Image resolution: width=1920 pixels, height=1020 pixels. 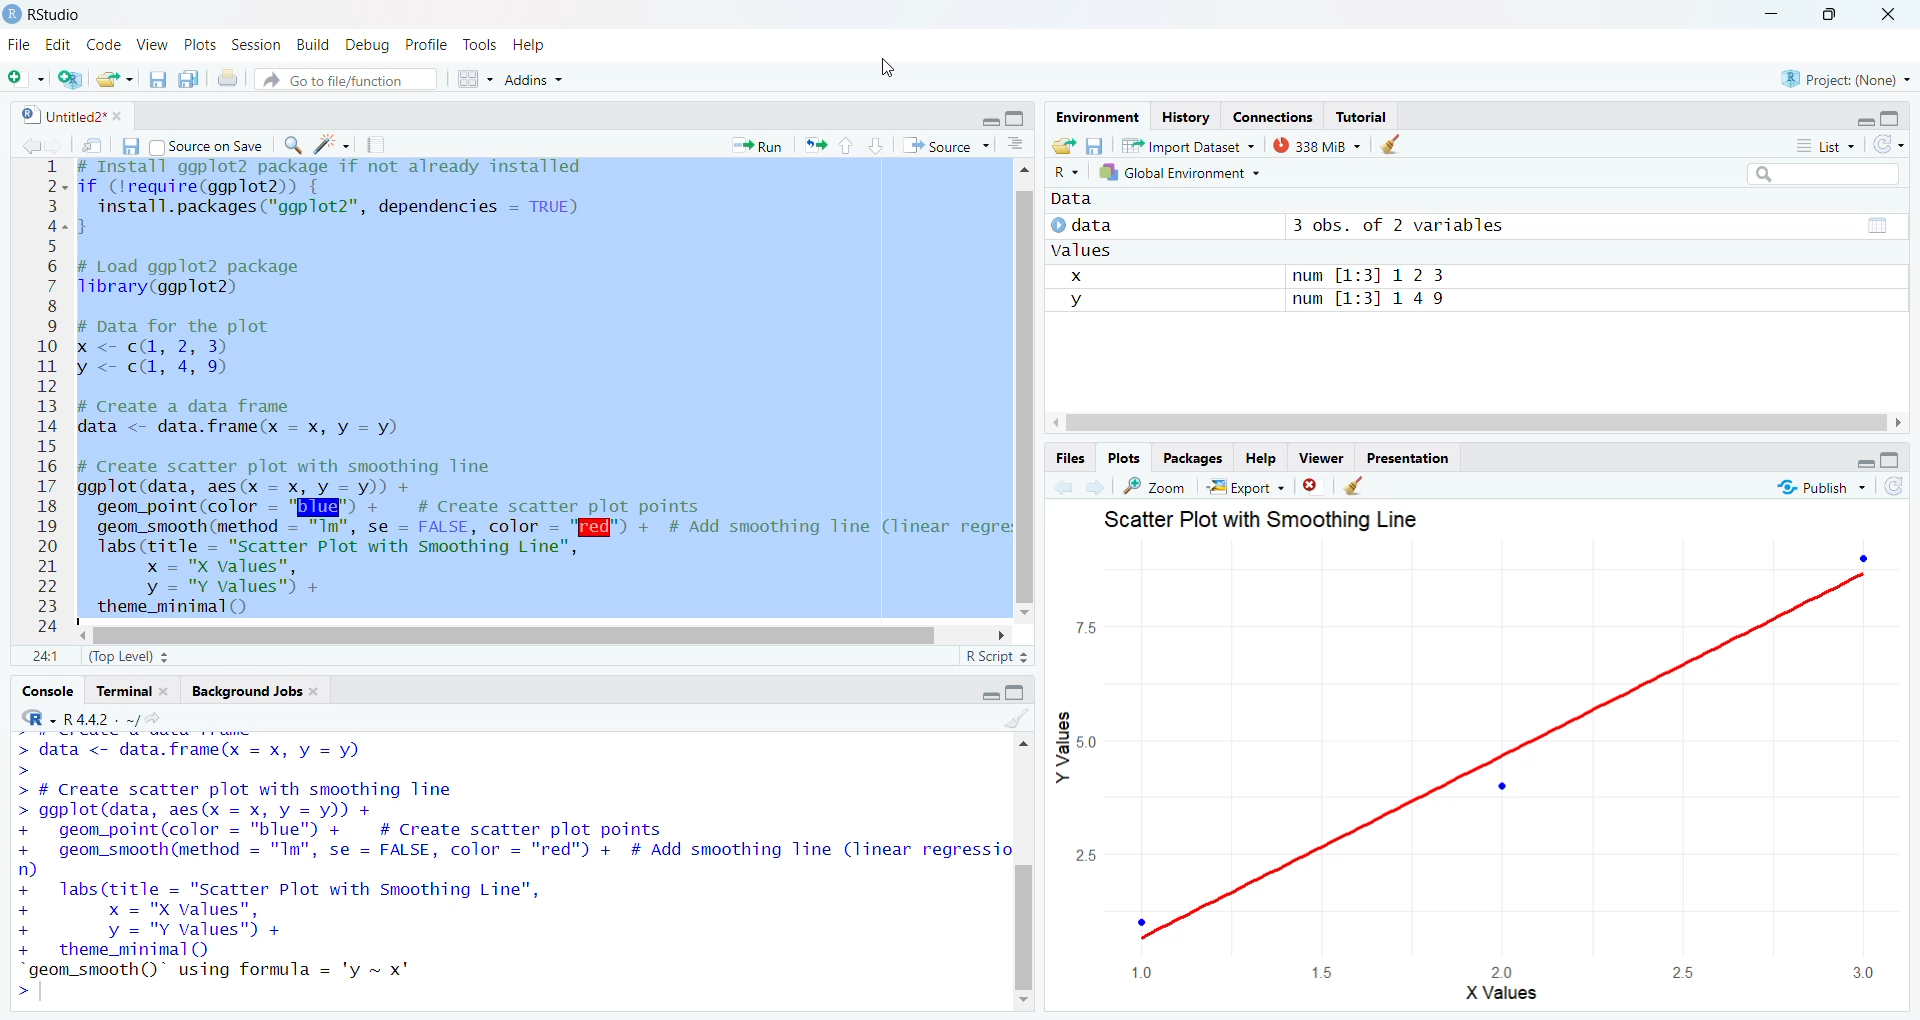 I want to click on save current file, so click(x=128, y=146).